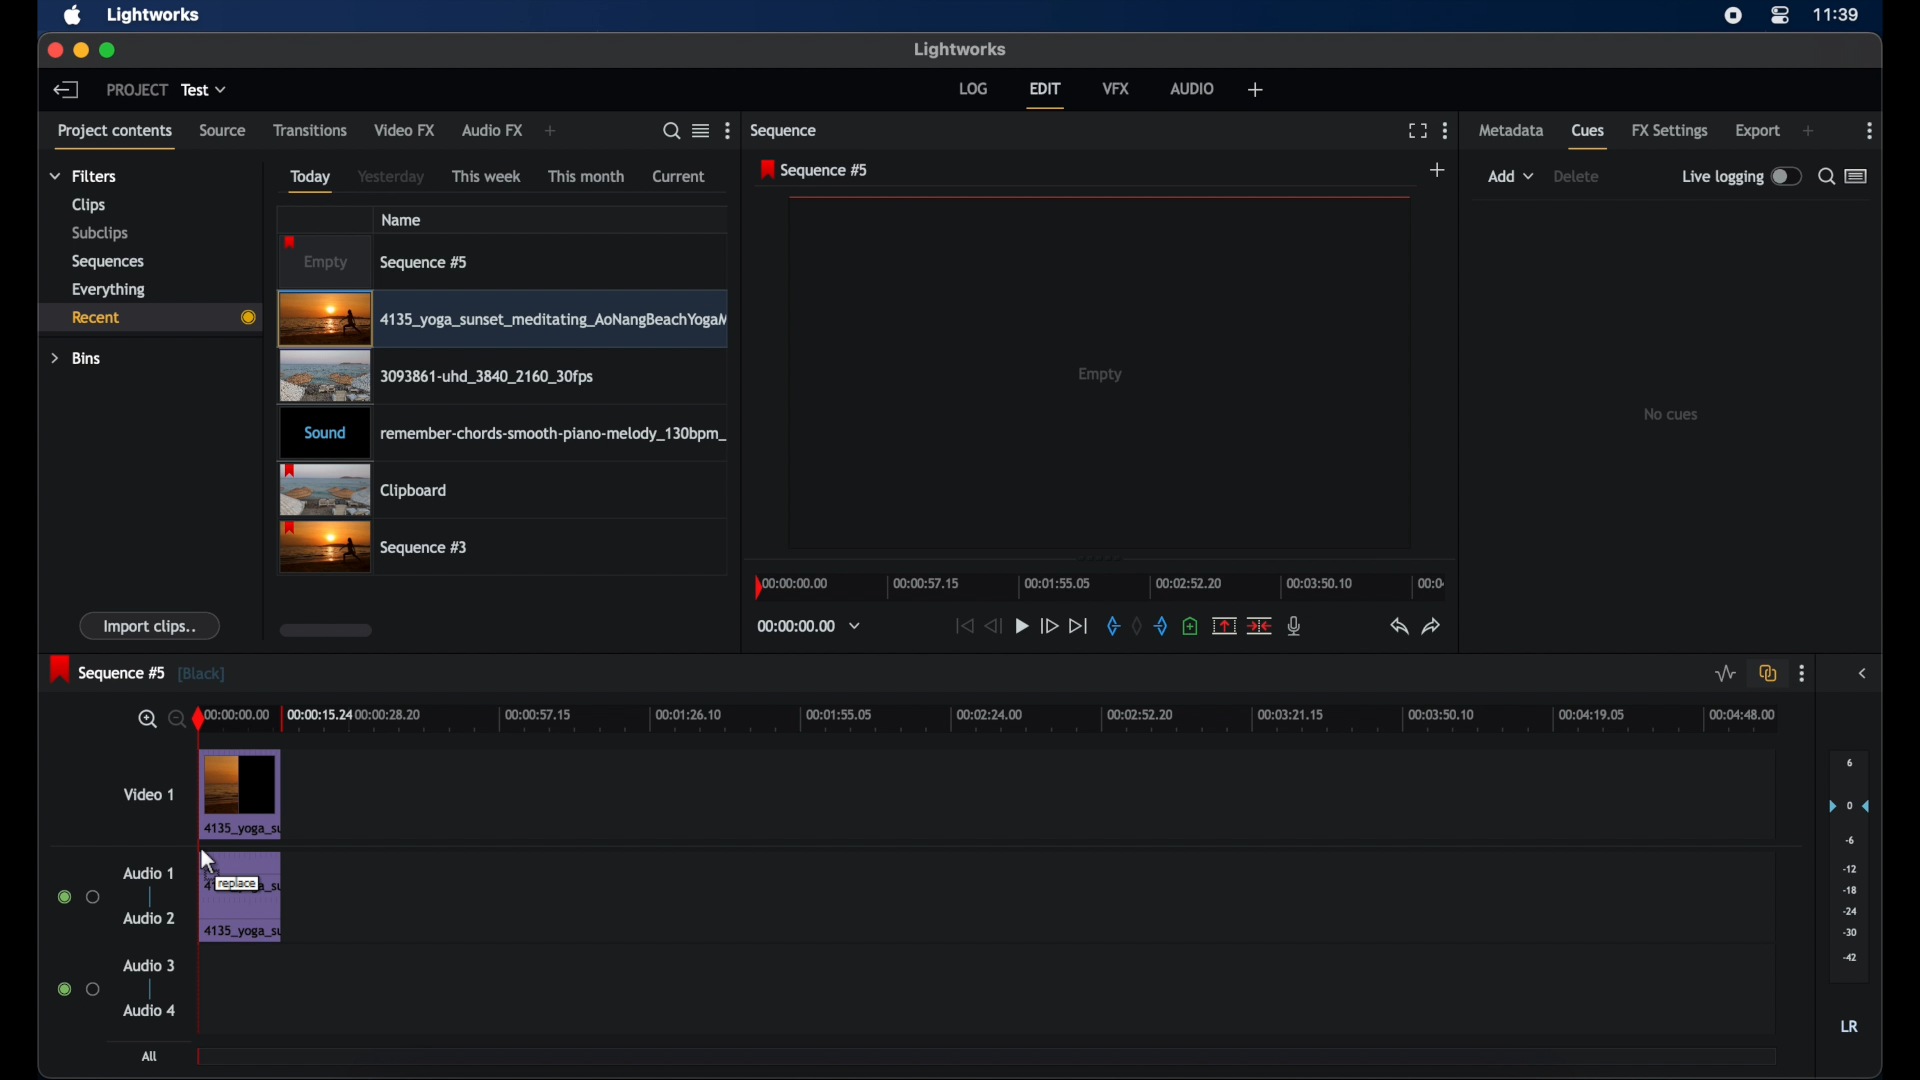  What do you see at coordinates (89, 205) in the screenshot?
I see `clips` at bounding box center [89, 205].